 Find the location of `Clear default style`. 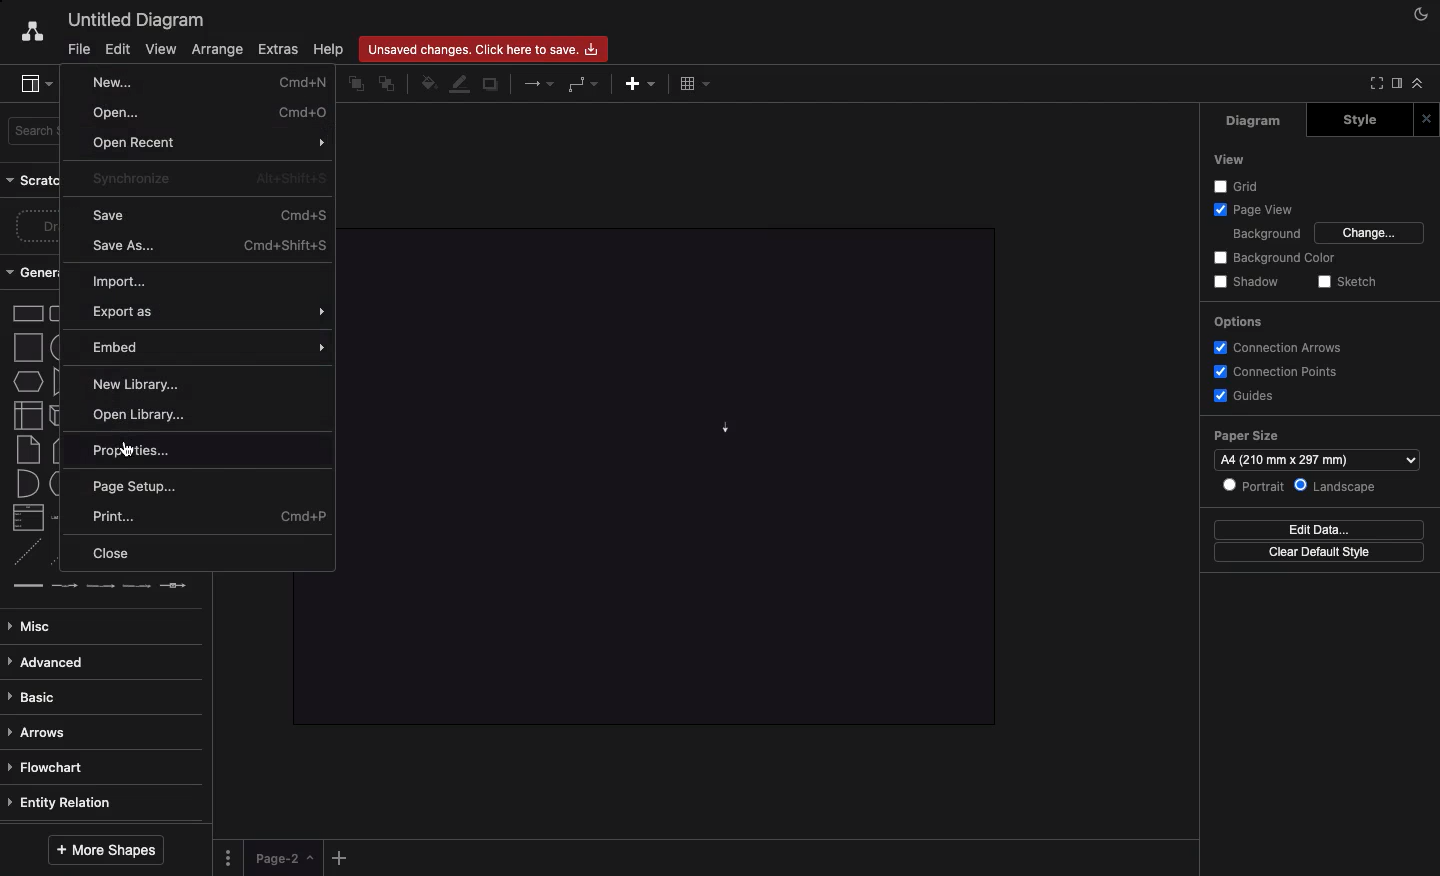

Clear default style is located at coordinates (1319, 553).